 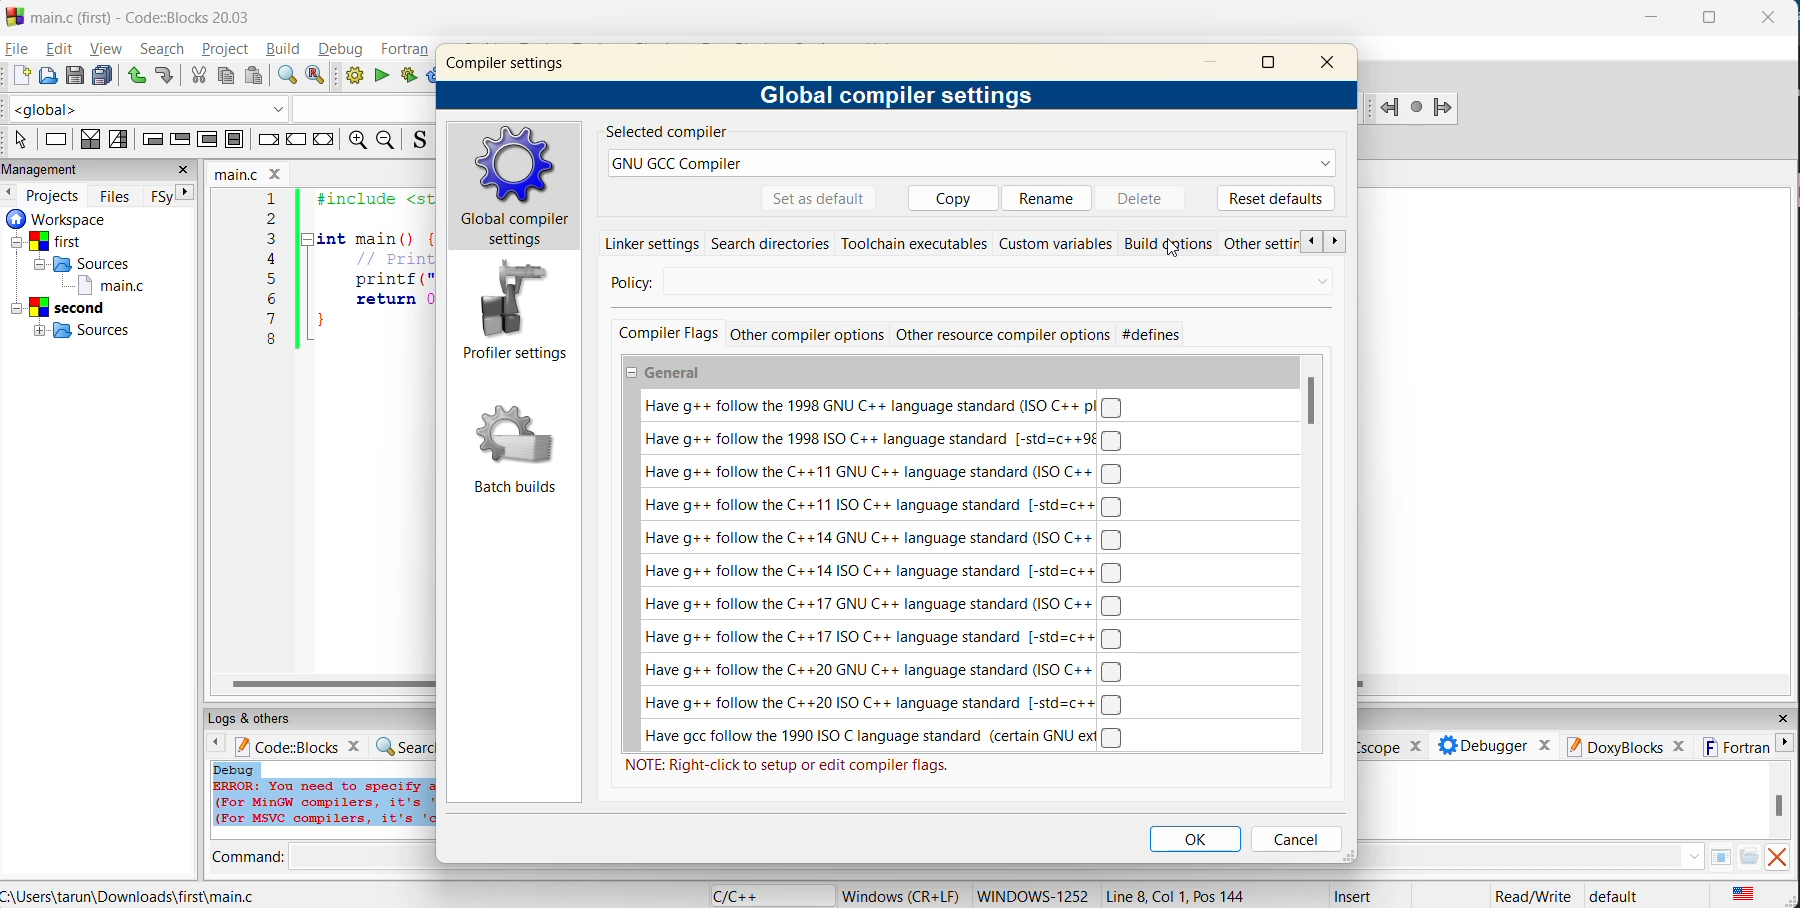 What do you see at coordinates (57, 142) in the screenshot?
I see `instruction` at bounding box center [57, 142].